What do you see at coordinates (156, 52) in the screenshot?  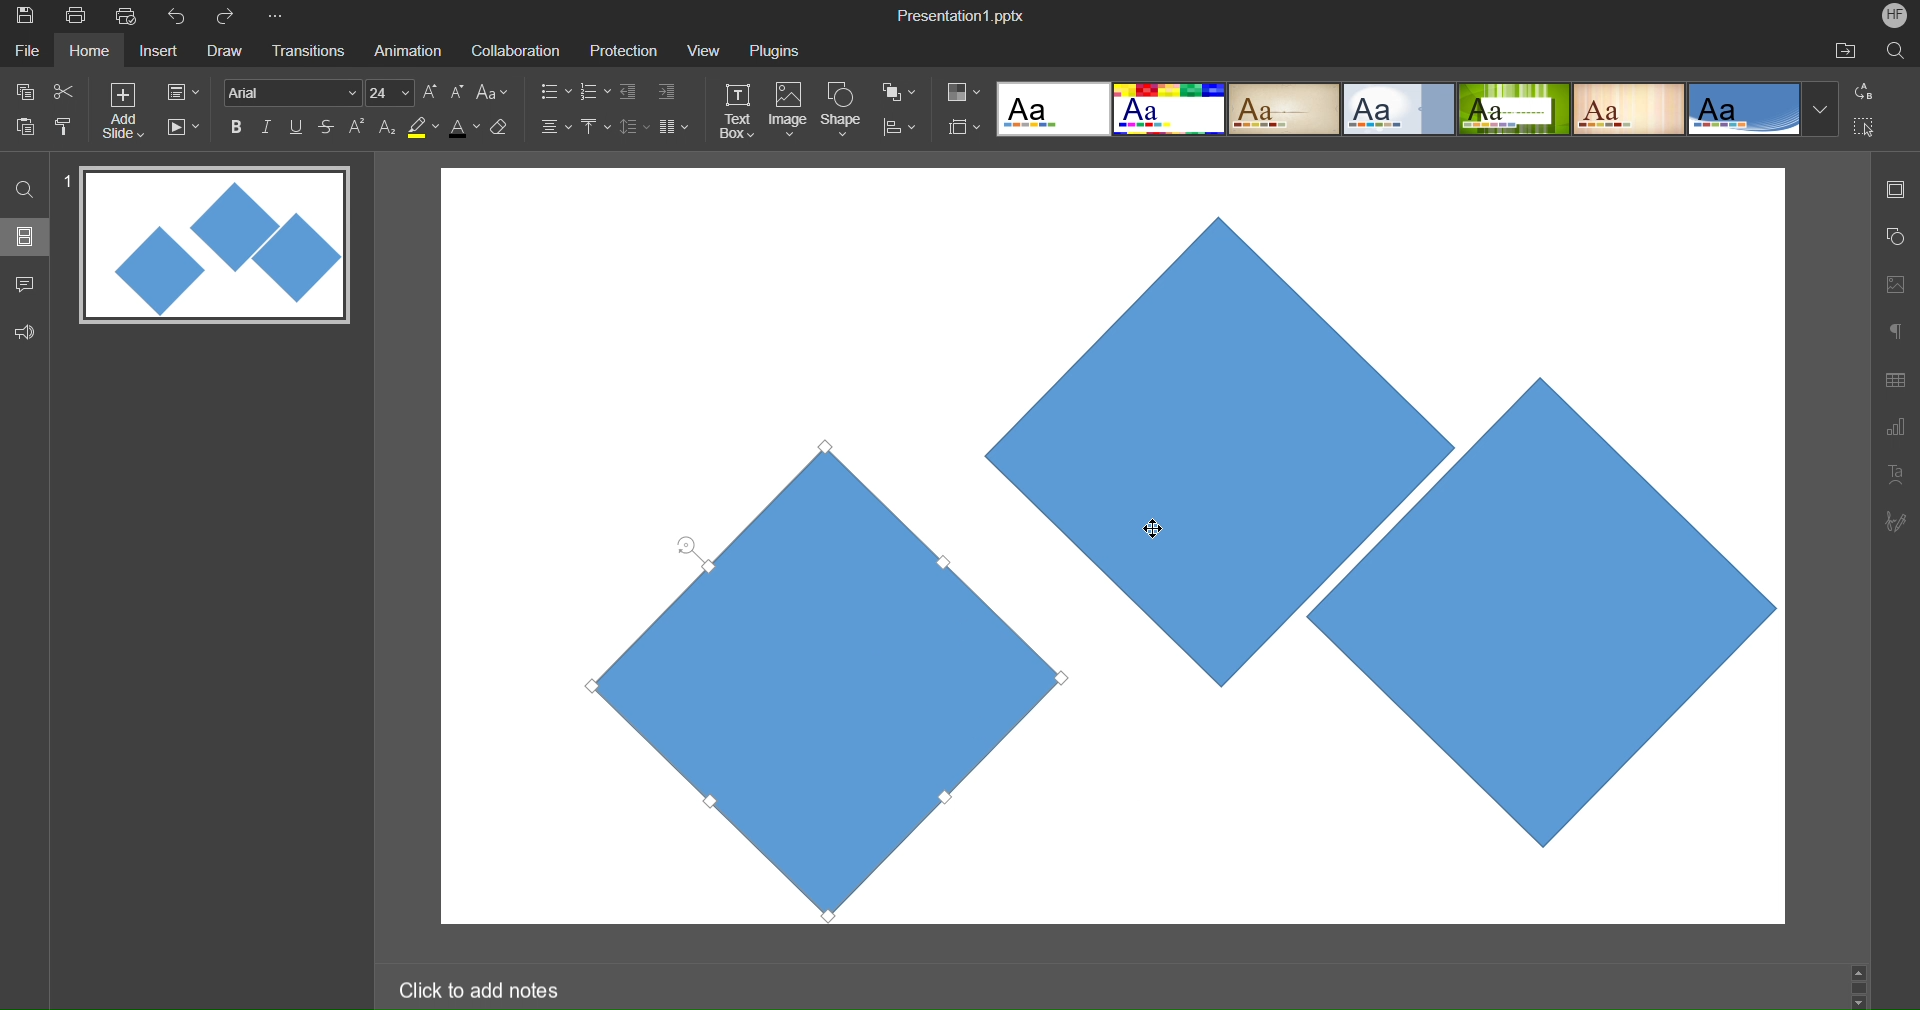 I see `Insert` at bounding box center [156, 52].